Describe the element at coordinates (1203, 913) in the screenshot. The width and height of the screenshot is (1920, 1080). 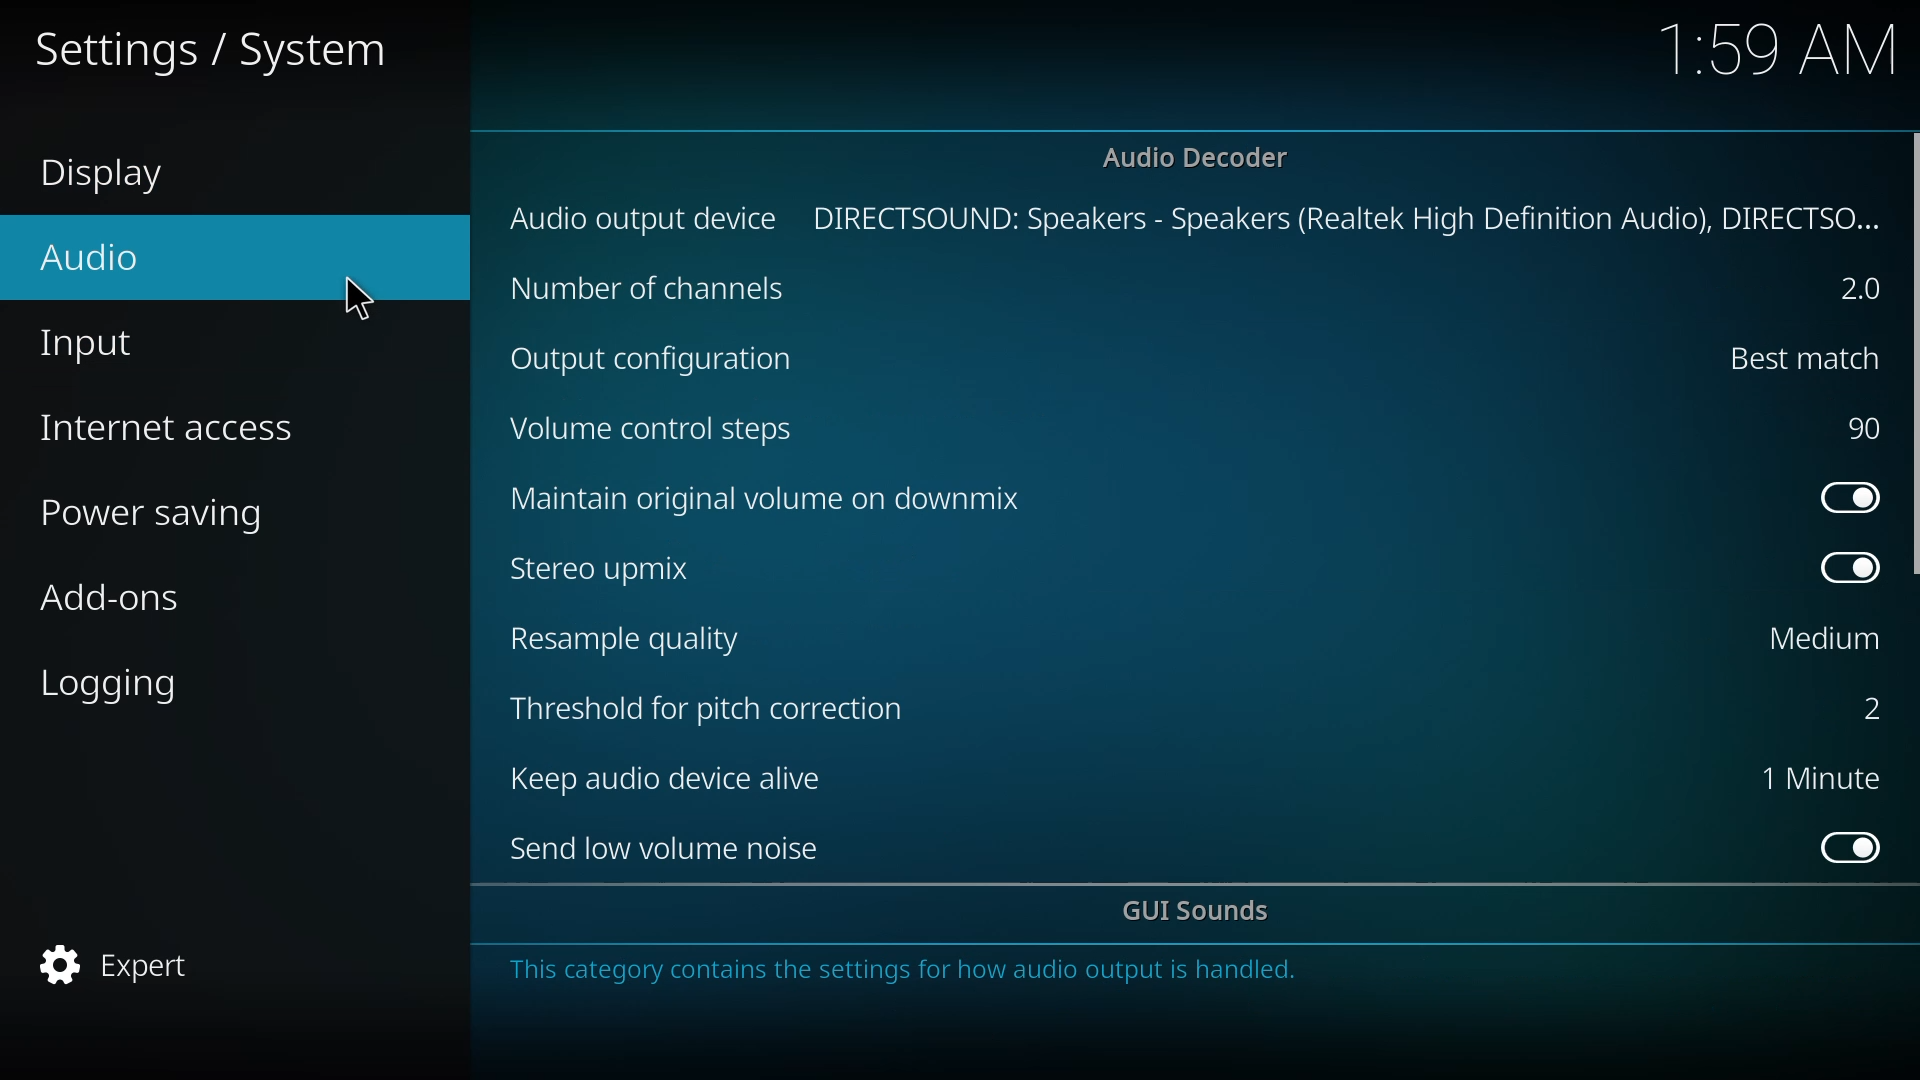
I see `gui sounds` at that location.